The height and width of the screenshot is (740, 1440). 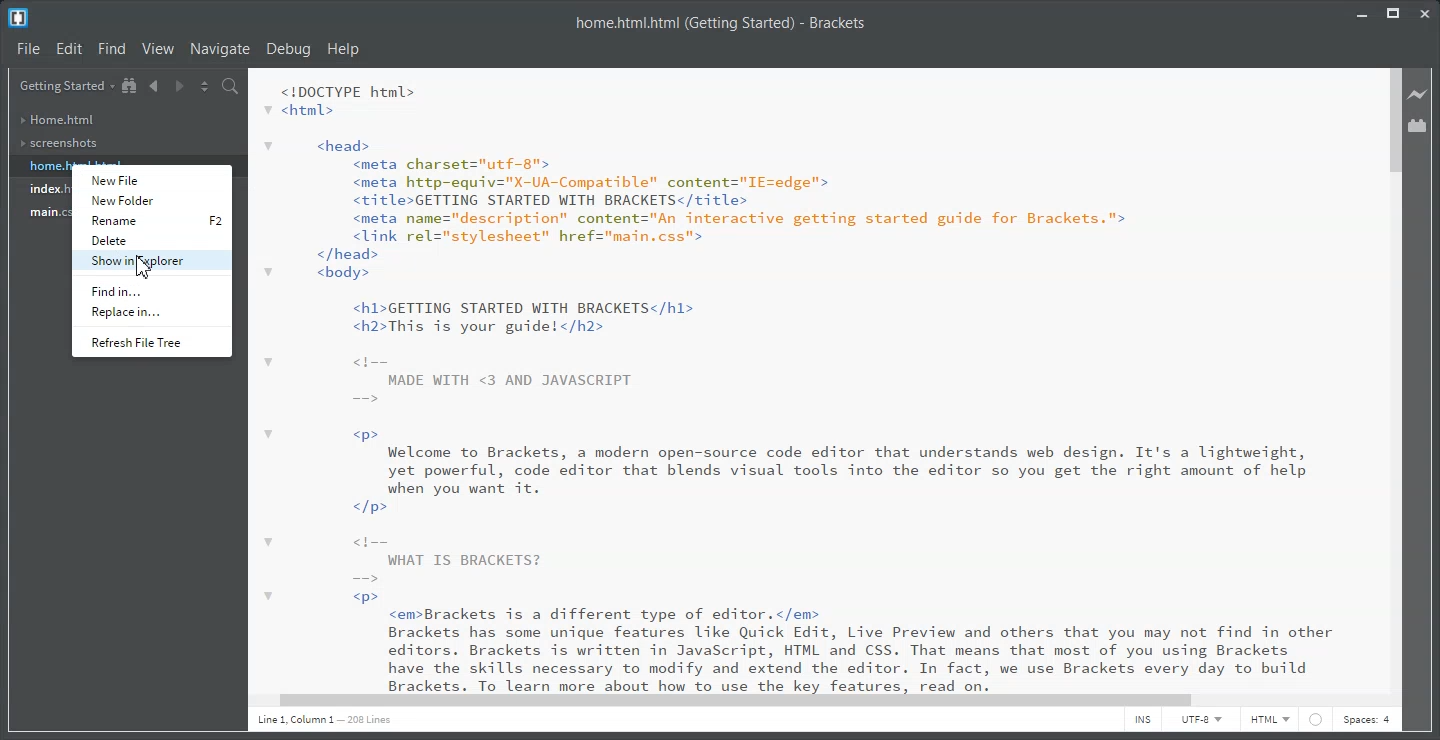 What do you see at coordinates (288, 49) in the screenshot?
I see `Debug` at bounding box center [288, 49].